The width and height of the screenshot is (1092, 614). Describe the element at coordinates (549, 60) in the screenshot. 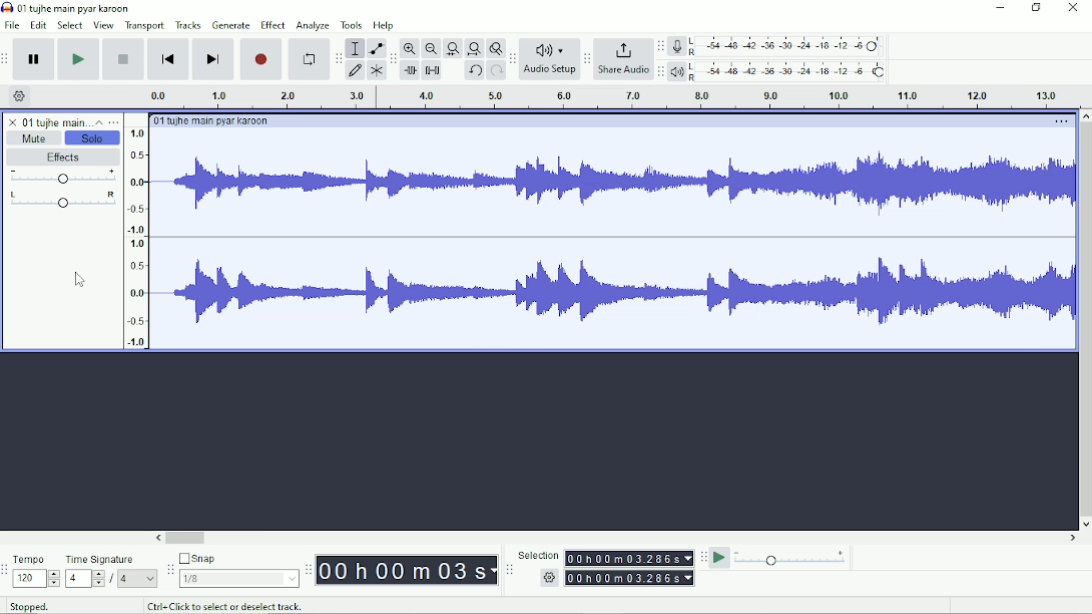

I see `Audio setup` at that location.